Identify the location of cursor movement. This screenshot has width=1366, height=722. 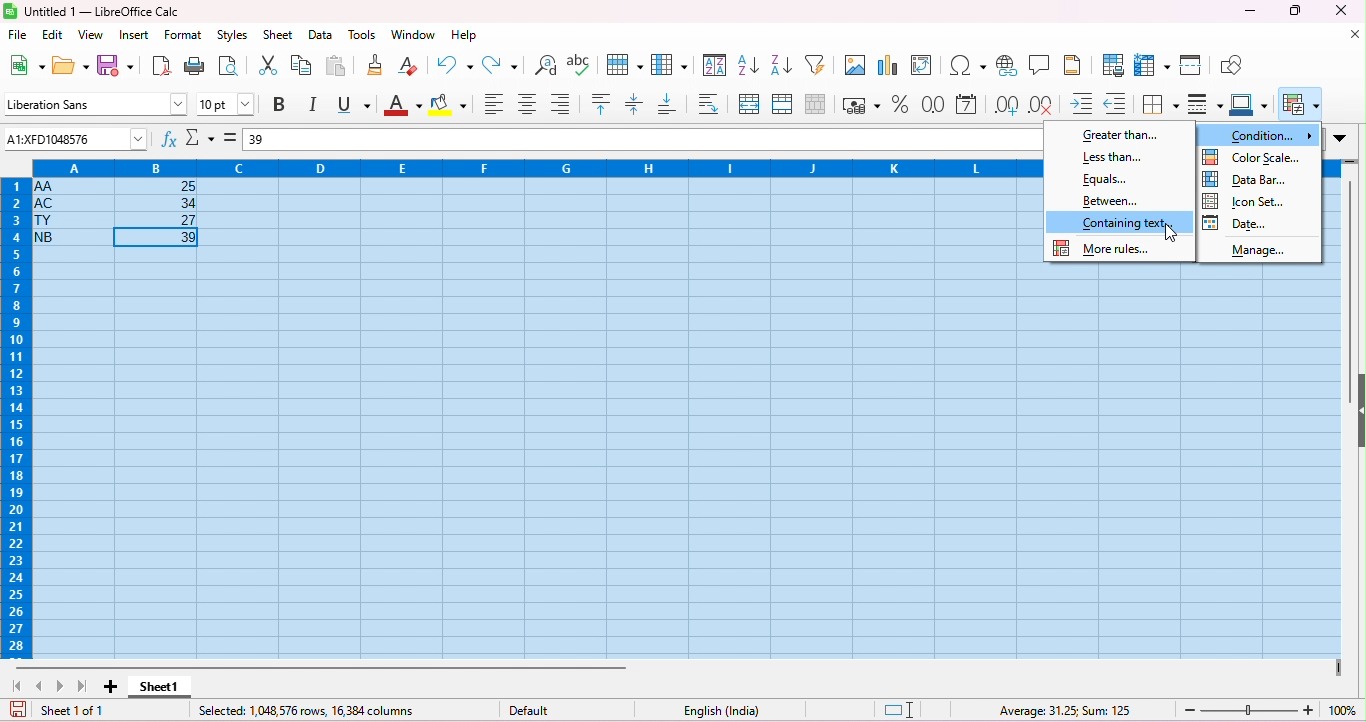
(1174, 232).